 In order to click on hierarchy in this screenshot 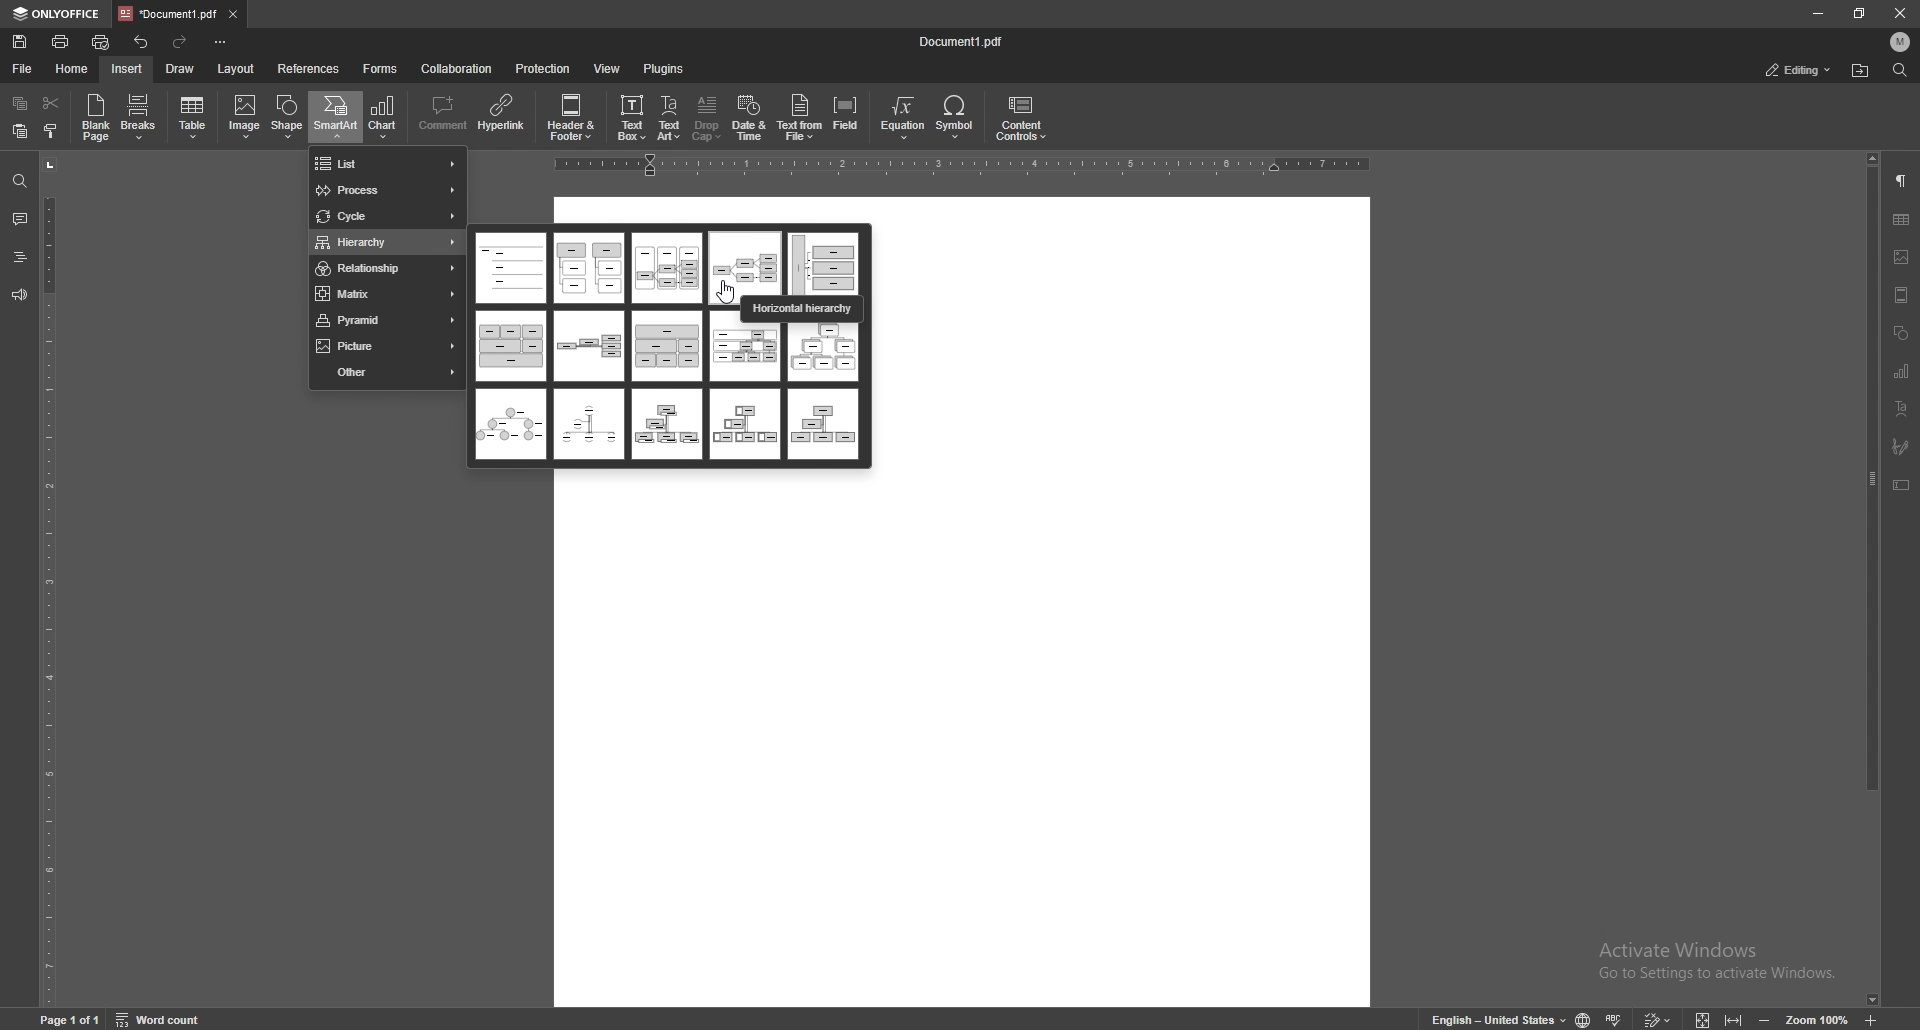, I will do `click(746, 352)`.